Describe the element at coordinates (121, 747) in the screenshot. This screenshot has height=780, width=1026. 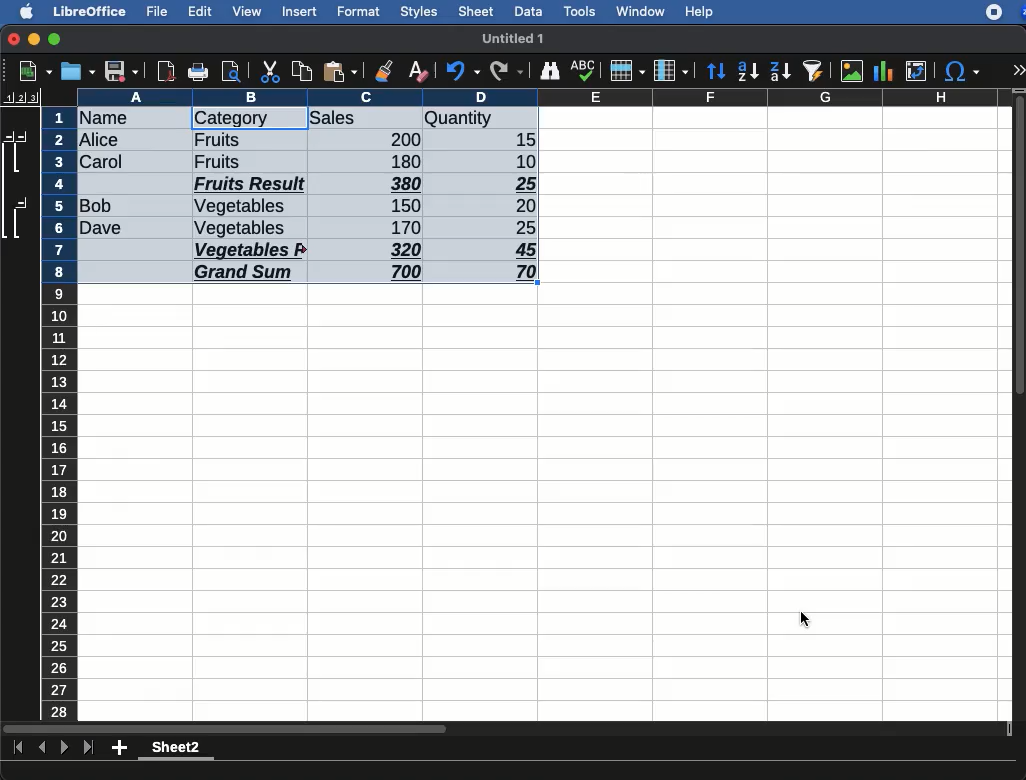
I see `add` at that location.